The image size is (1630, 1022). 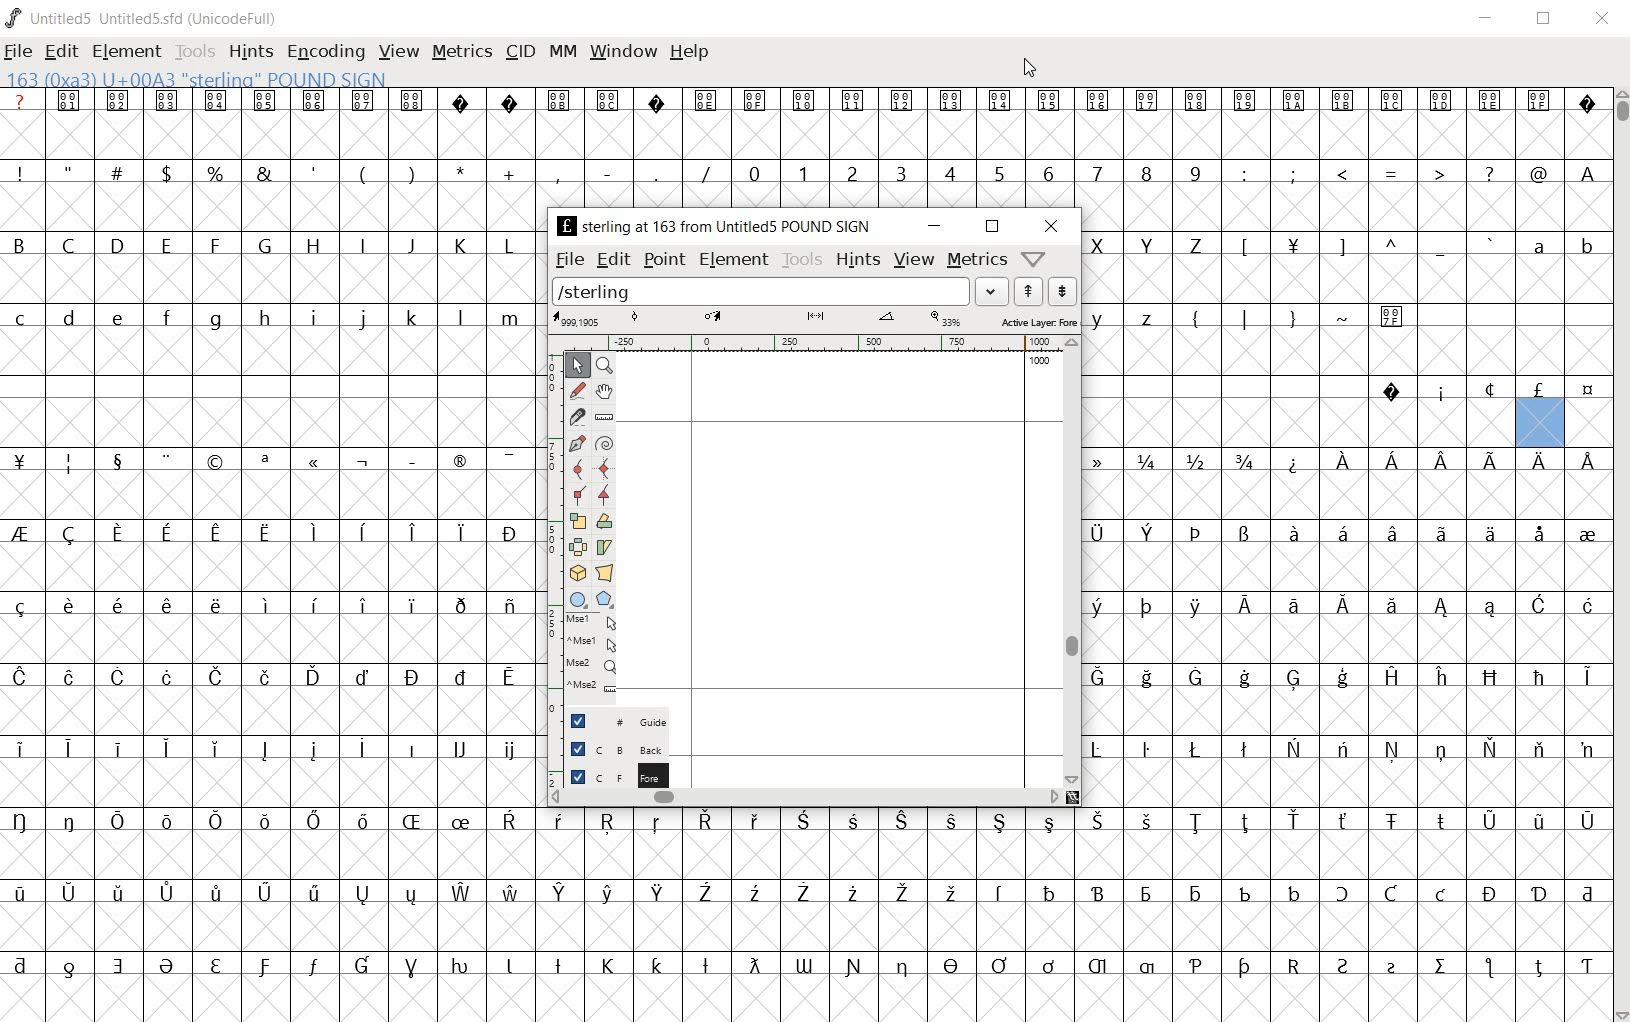 What do you see at coordinates (703, 174) in the screenshot?
I see `/` at bounding box center [703, 174].